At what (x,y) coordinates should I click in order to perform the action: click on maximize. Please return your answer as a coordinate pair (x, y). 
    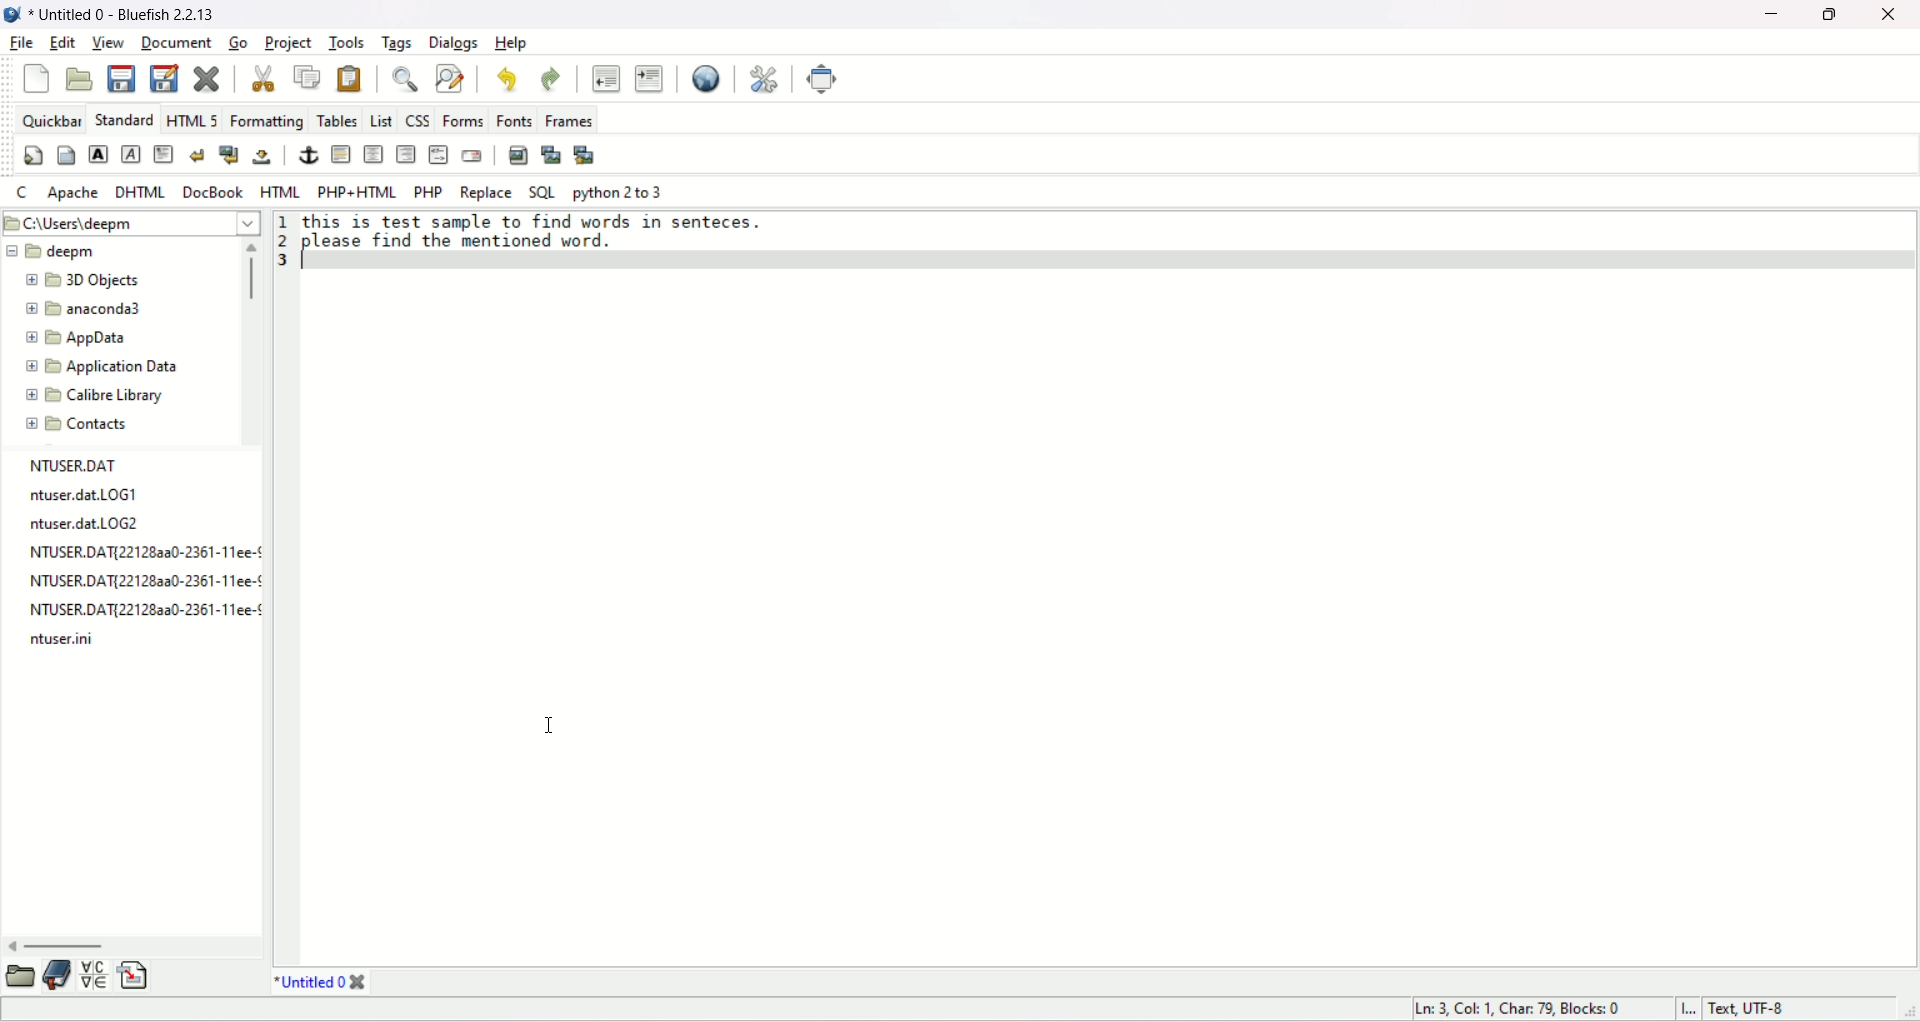
    Looking at the image, I should click on (1832, 15).